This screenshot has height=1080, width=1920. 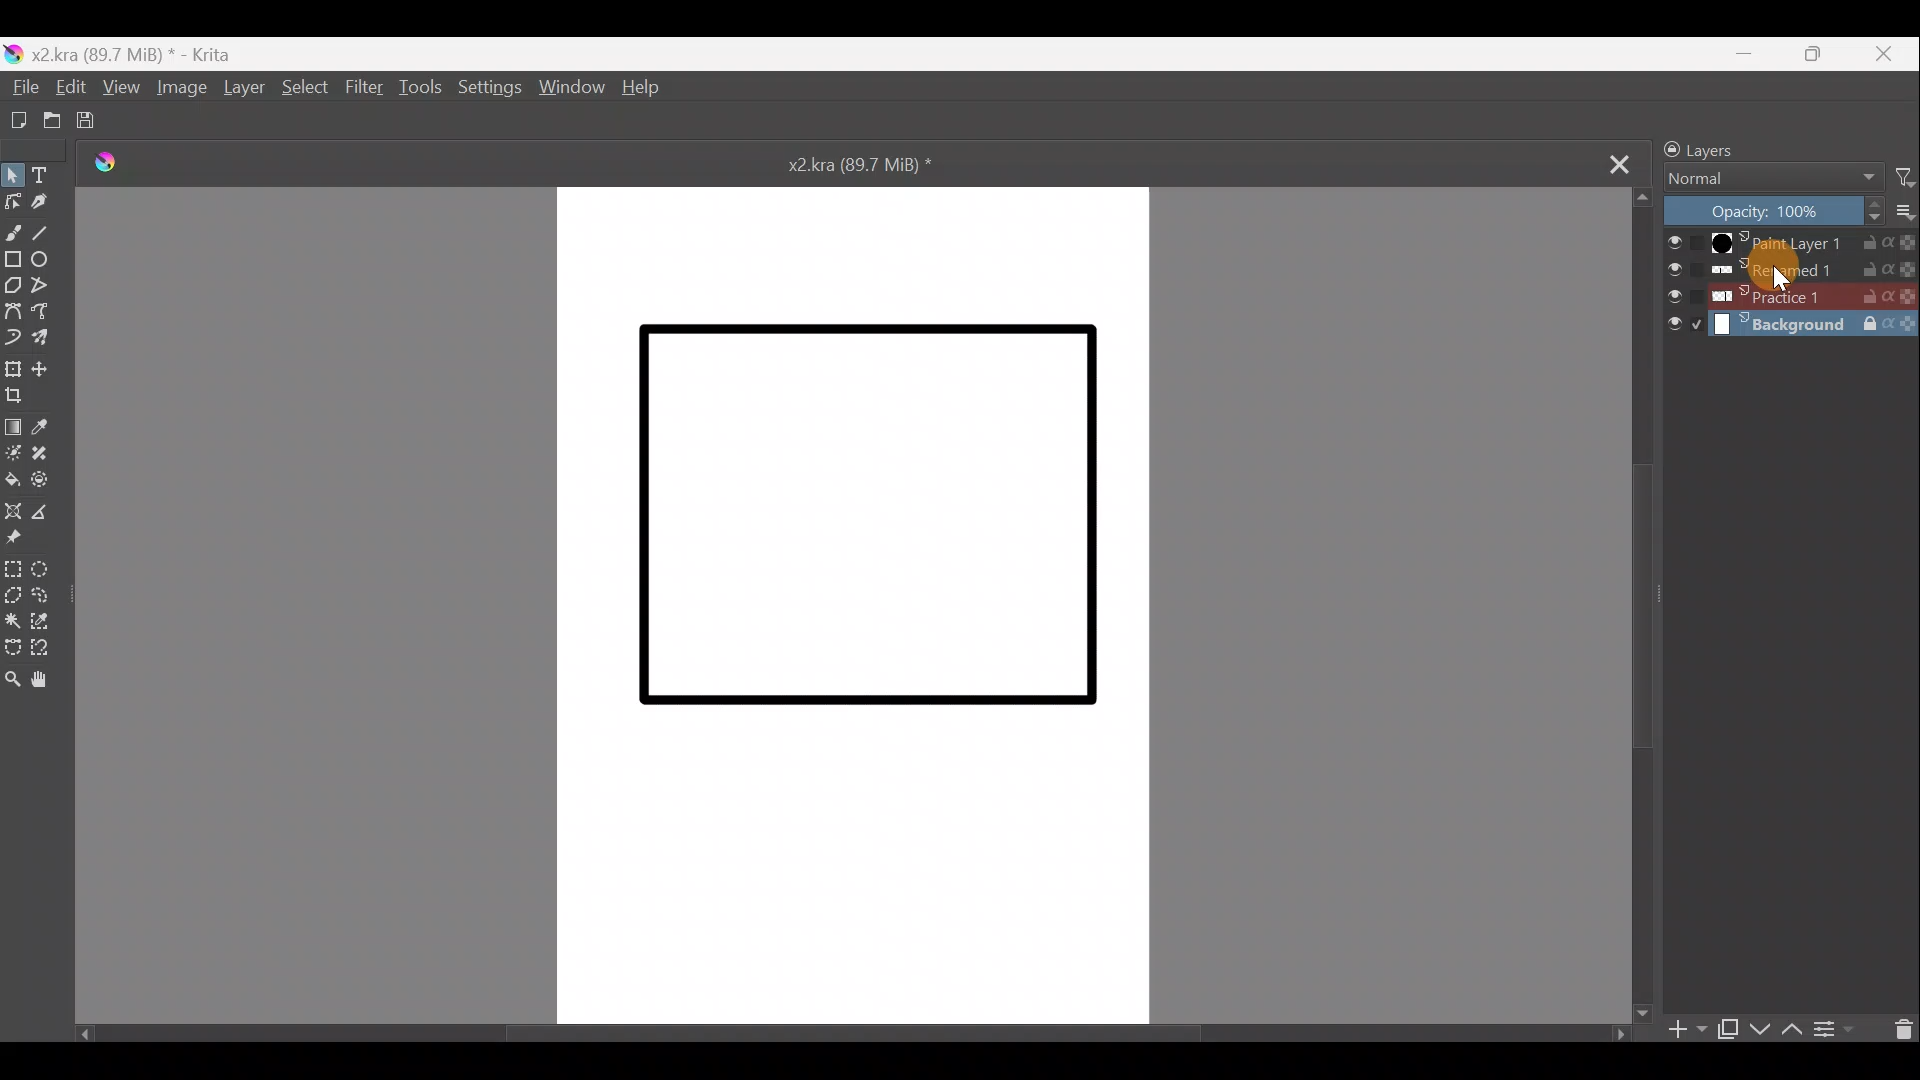 What do you see at coordinates (87, 121) in the screenshot?
I see `Save` at bounding box center [87, 121].